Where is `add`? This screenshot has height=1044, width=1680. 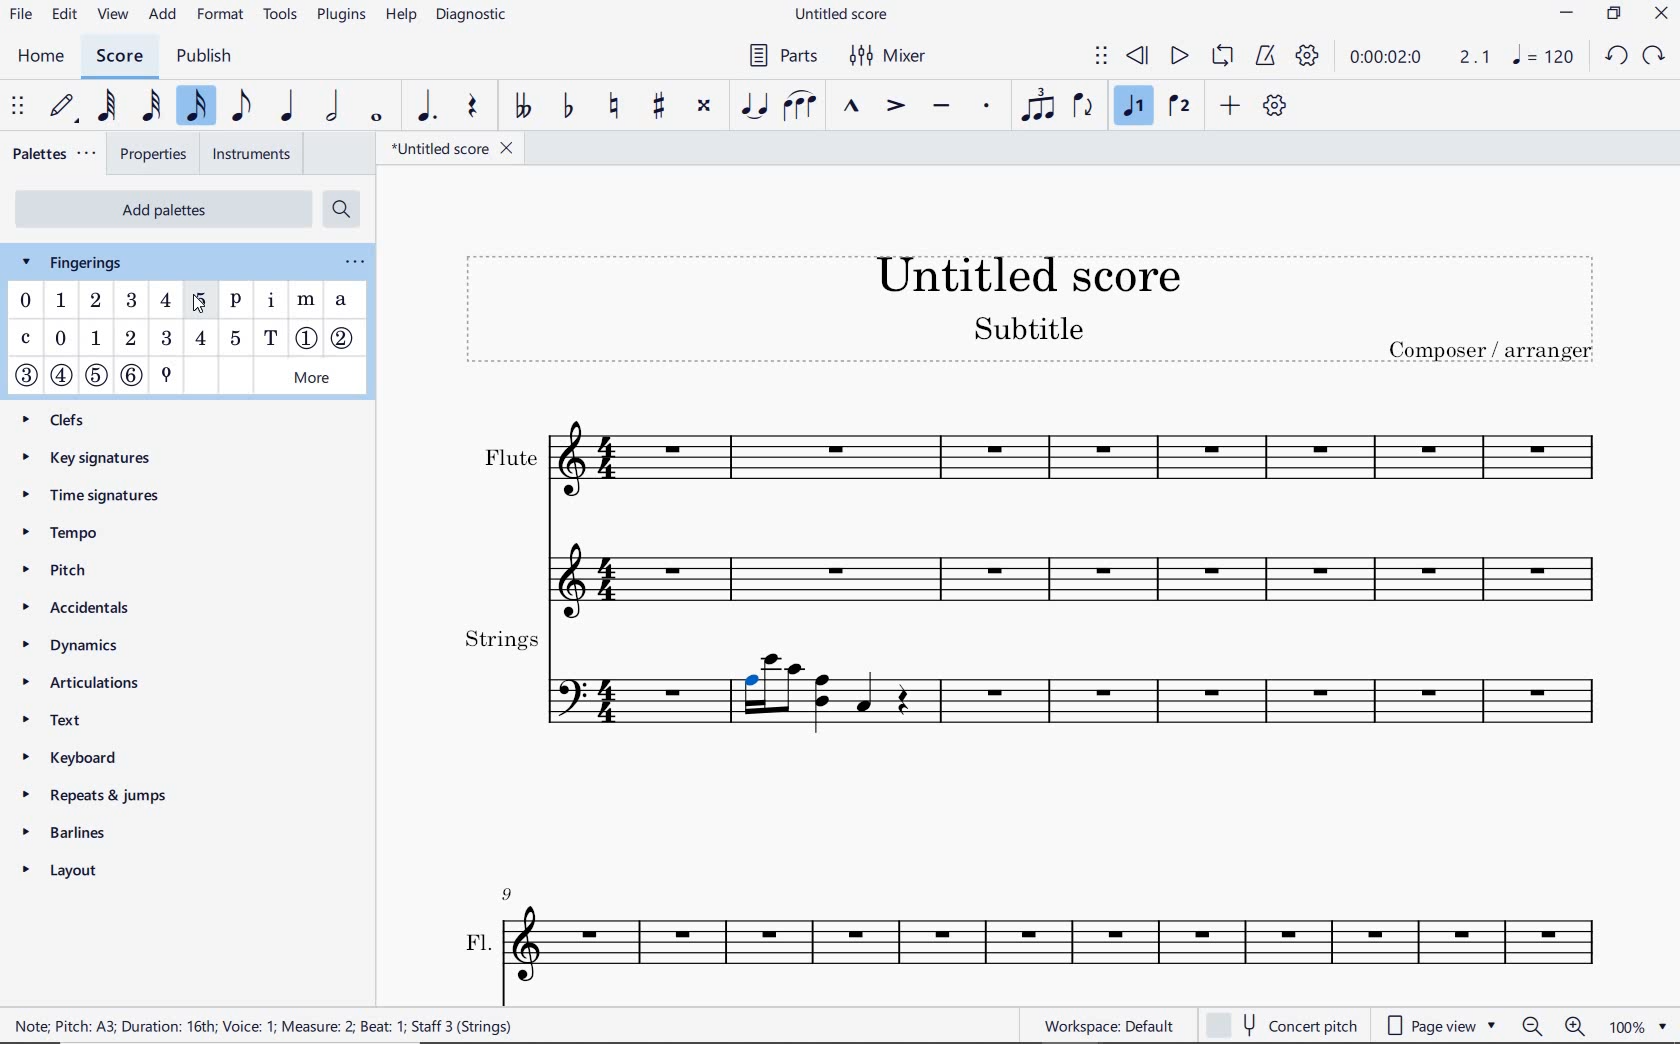
add is located at coordinates (1231, 104).